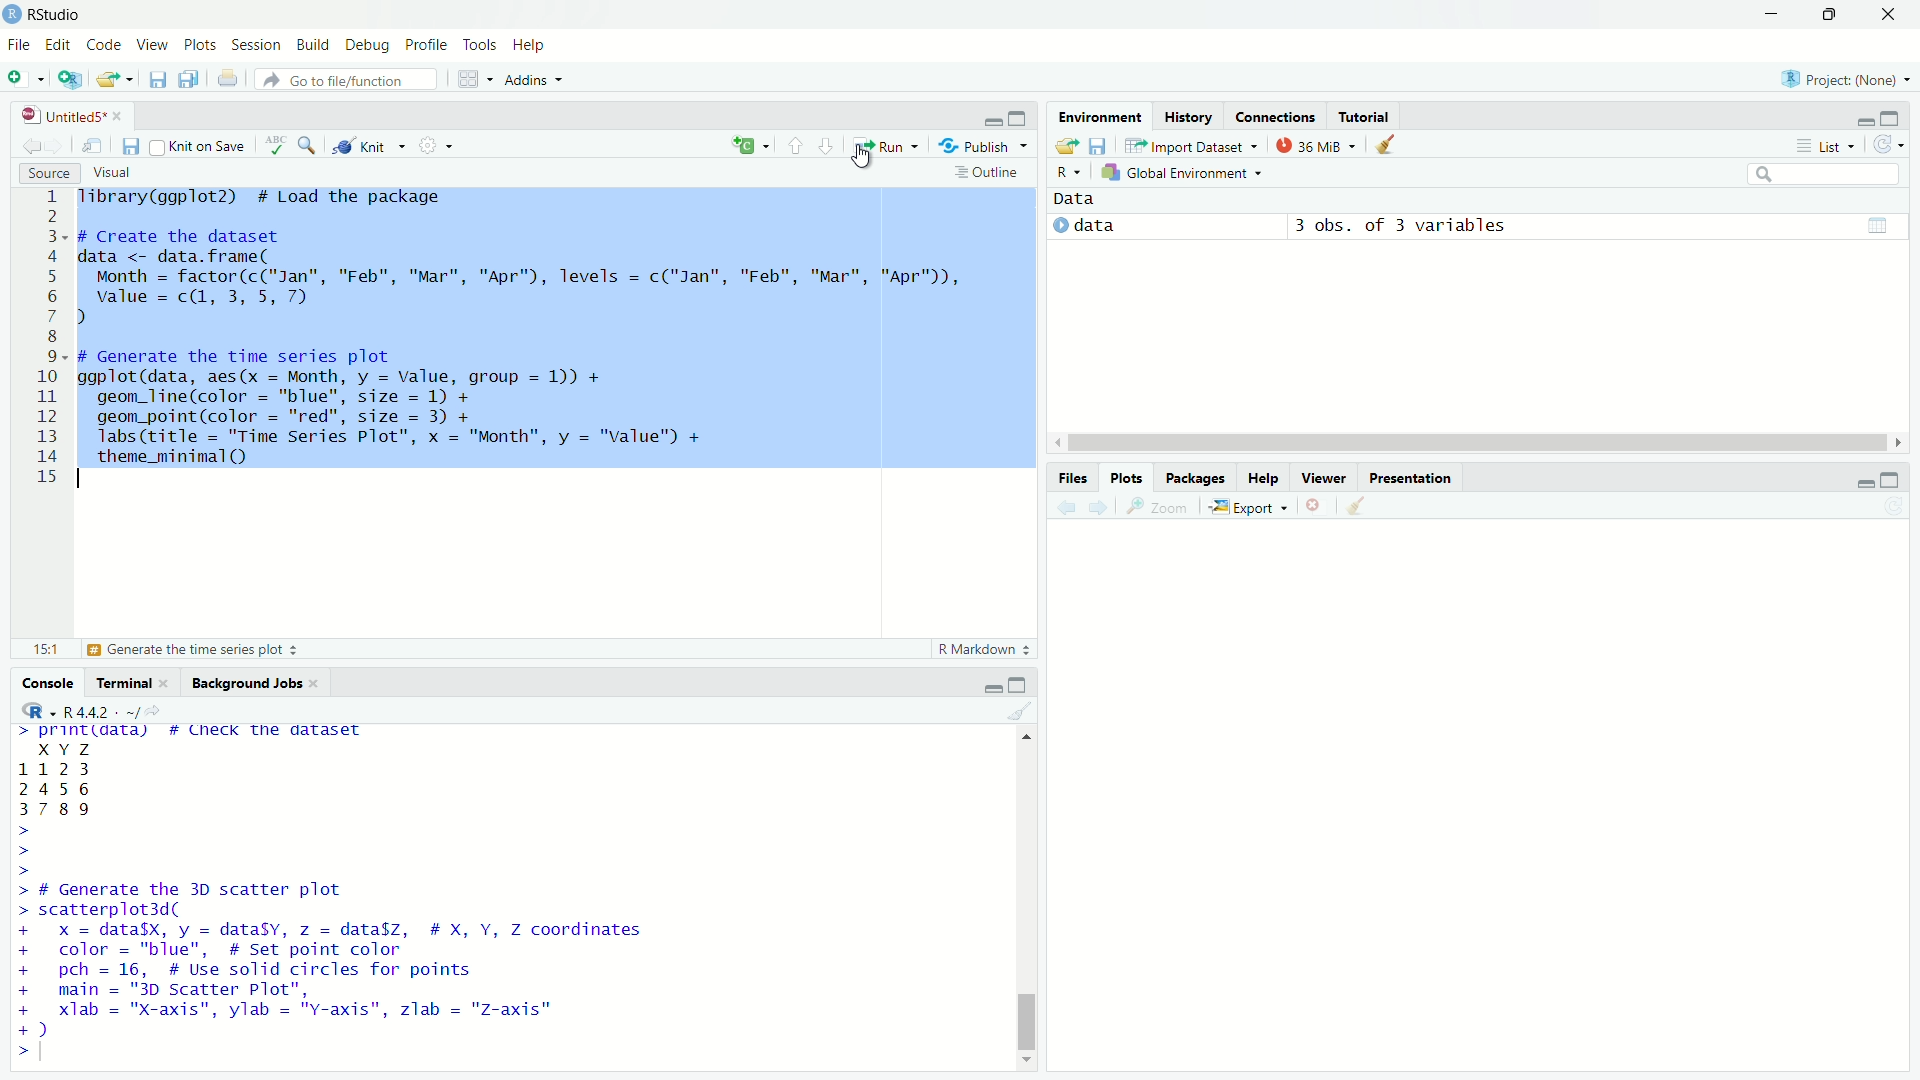 The width and height of the screenshot is (1920, 1080). I want to click on remove the current plot, so click(1316, 505).